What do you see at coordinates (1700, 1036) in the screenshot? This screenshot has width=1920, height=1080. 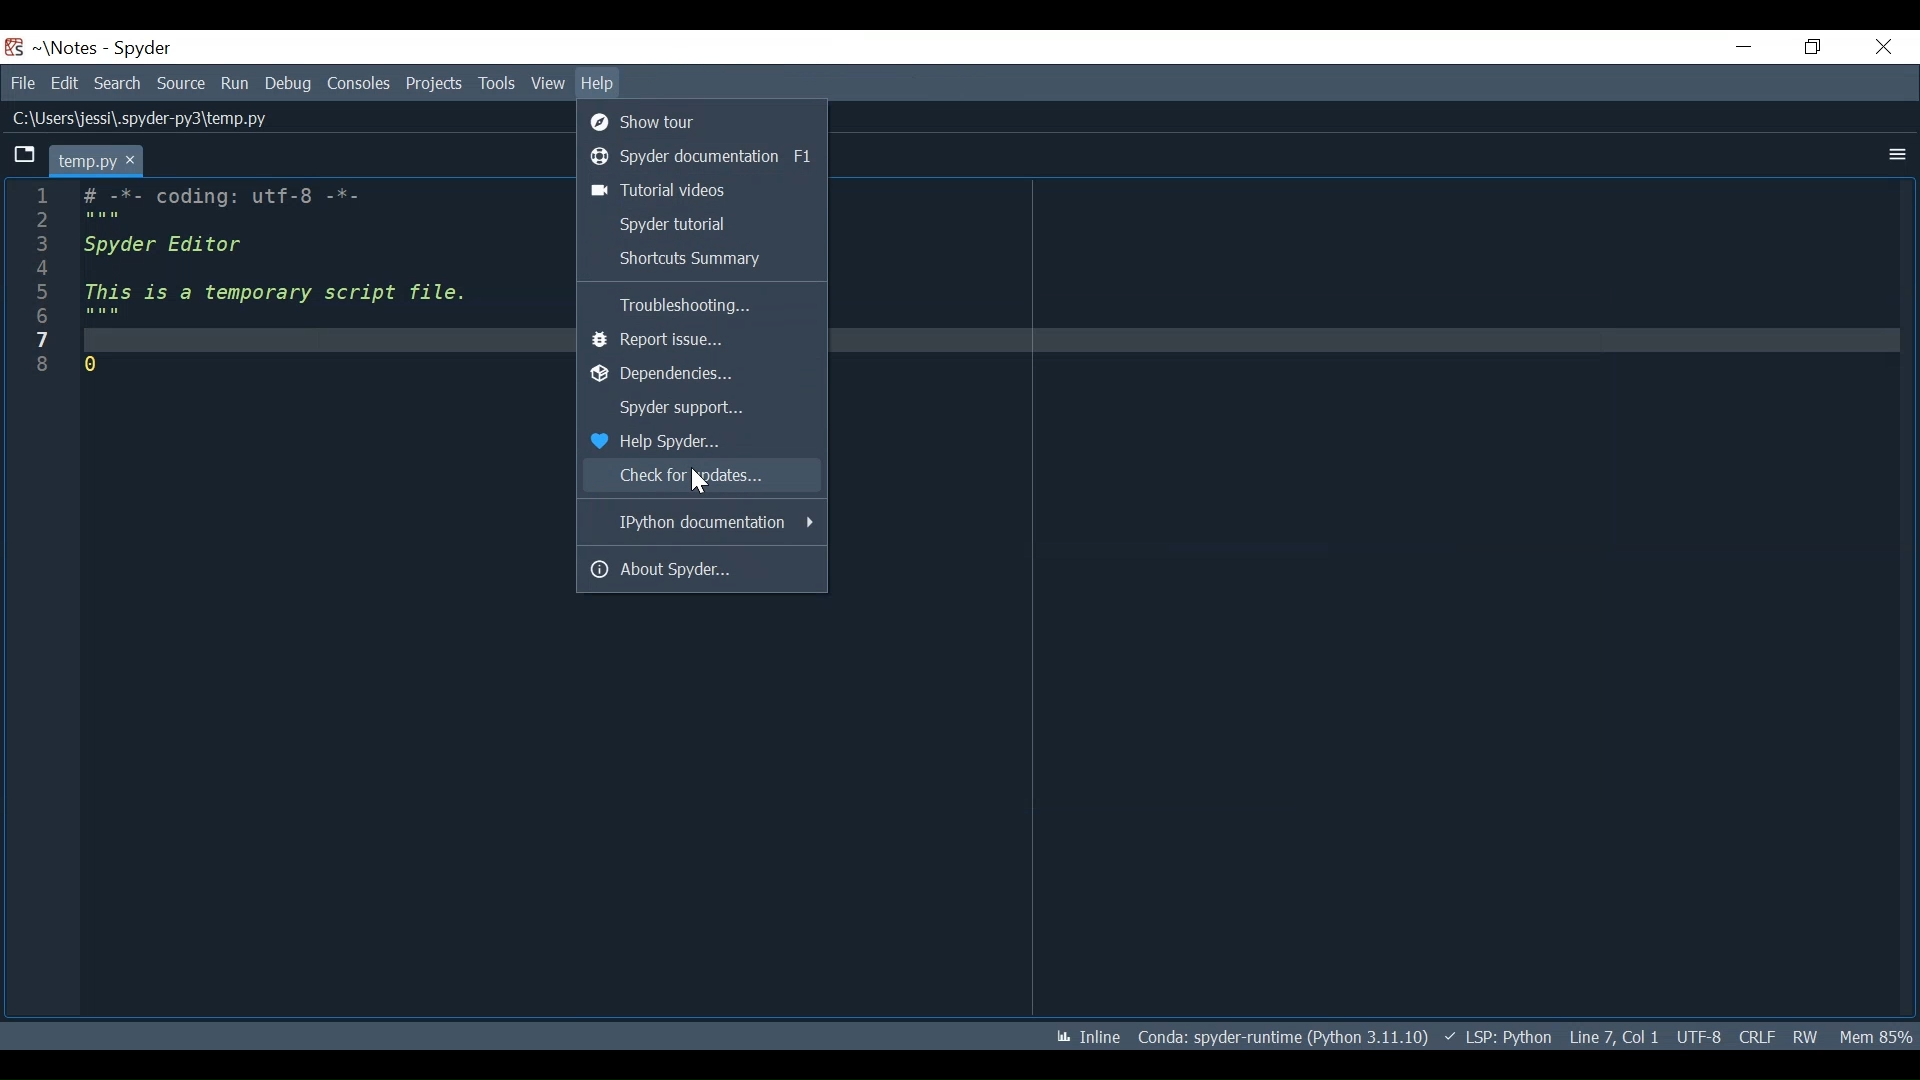 I see `UTF: 8` at bounding box center [1700, 1036].